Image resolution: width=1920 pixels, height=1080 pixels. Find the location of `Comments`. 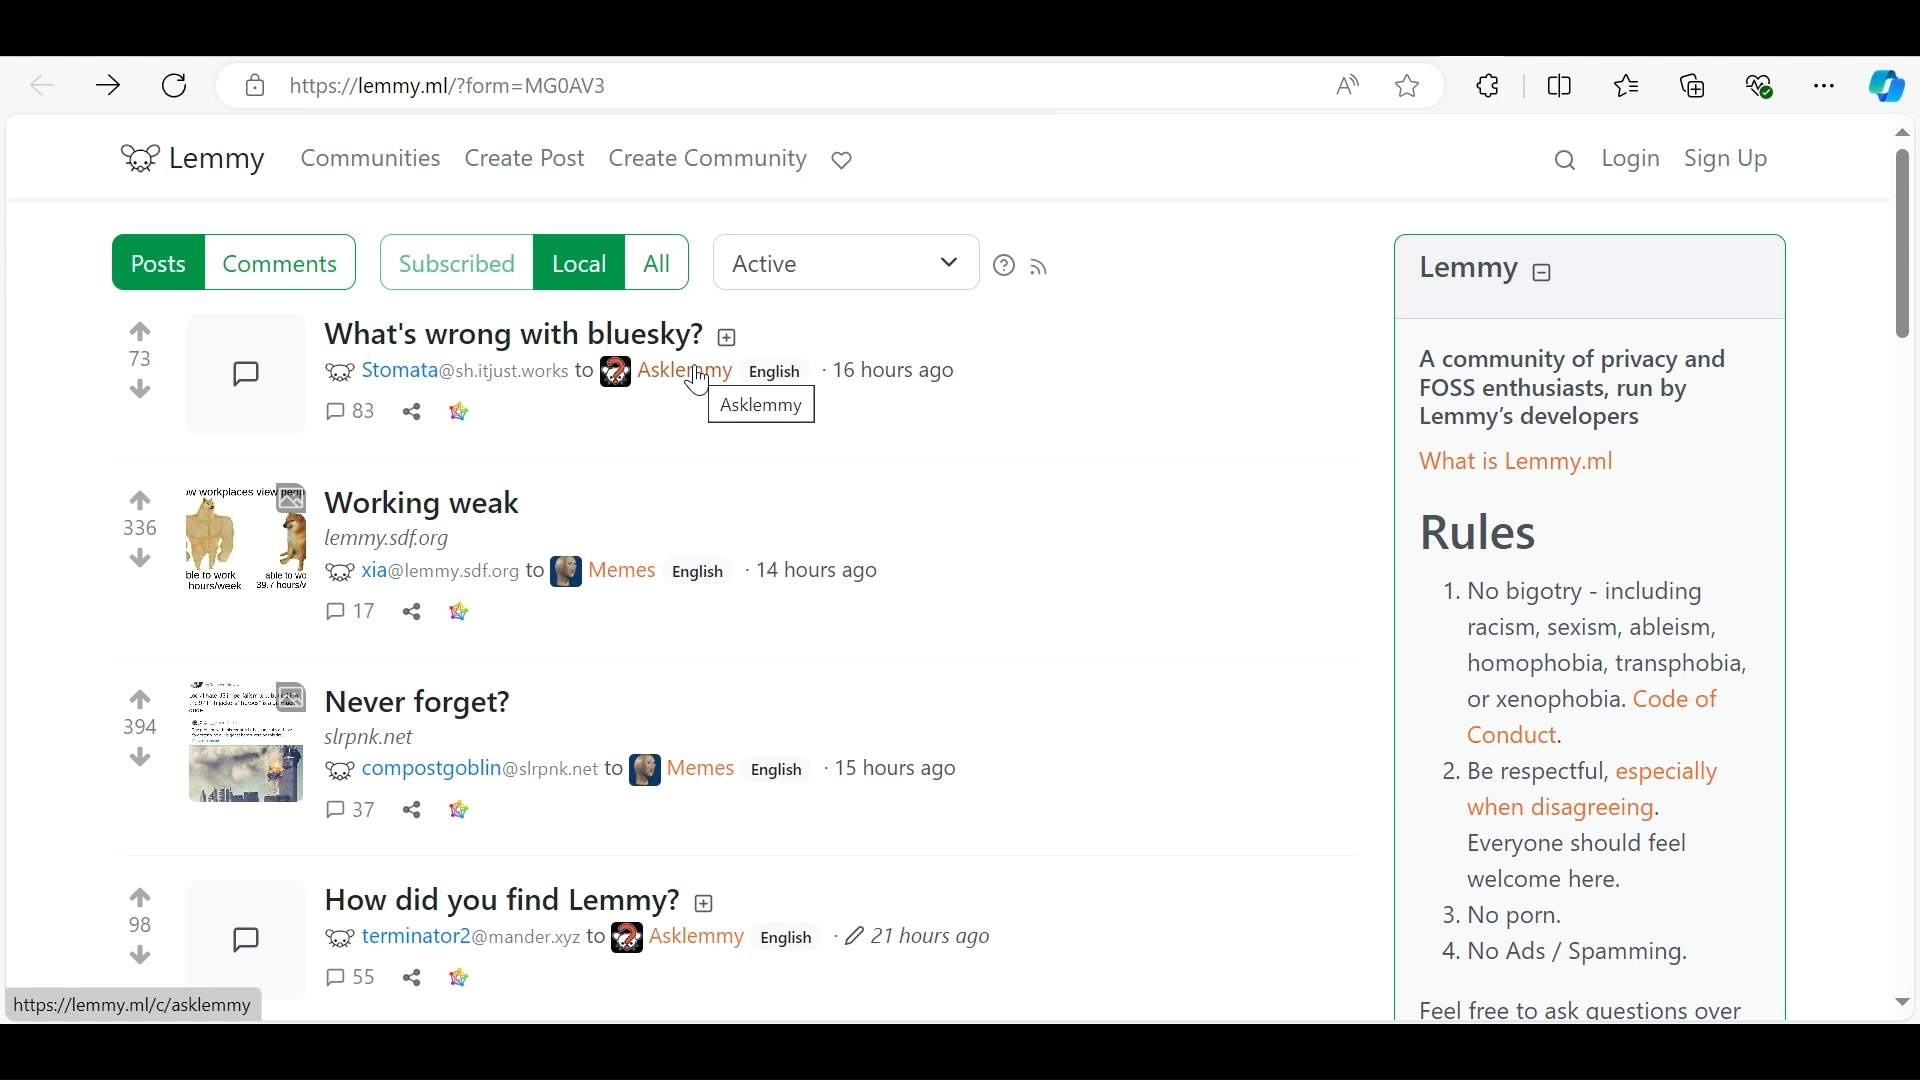

Comments is located at coordinates (351, 412).